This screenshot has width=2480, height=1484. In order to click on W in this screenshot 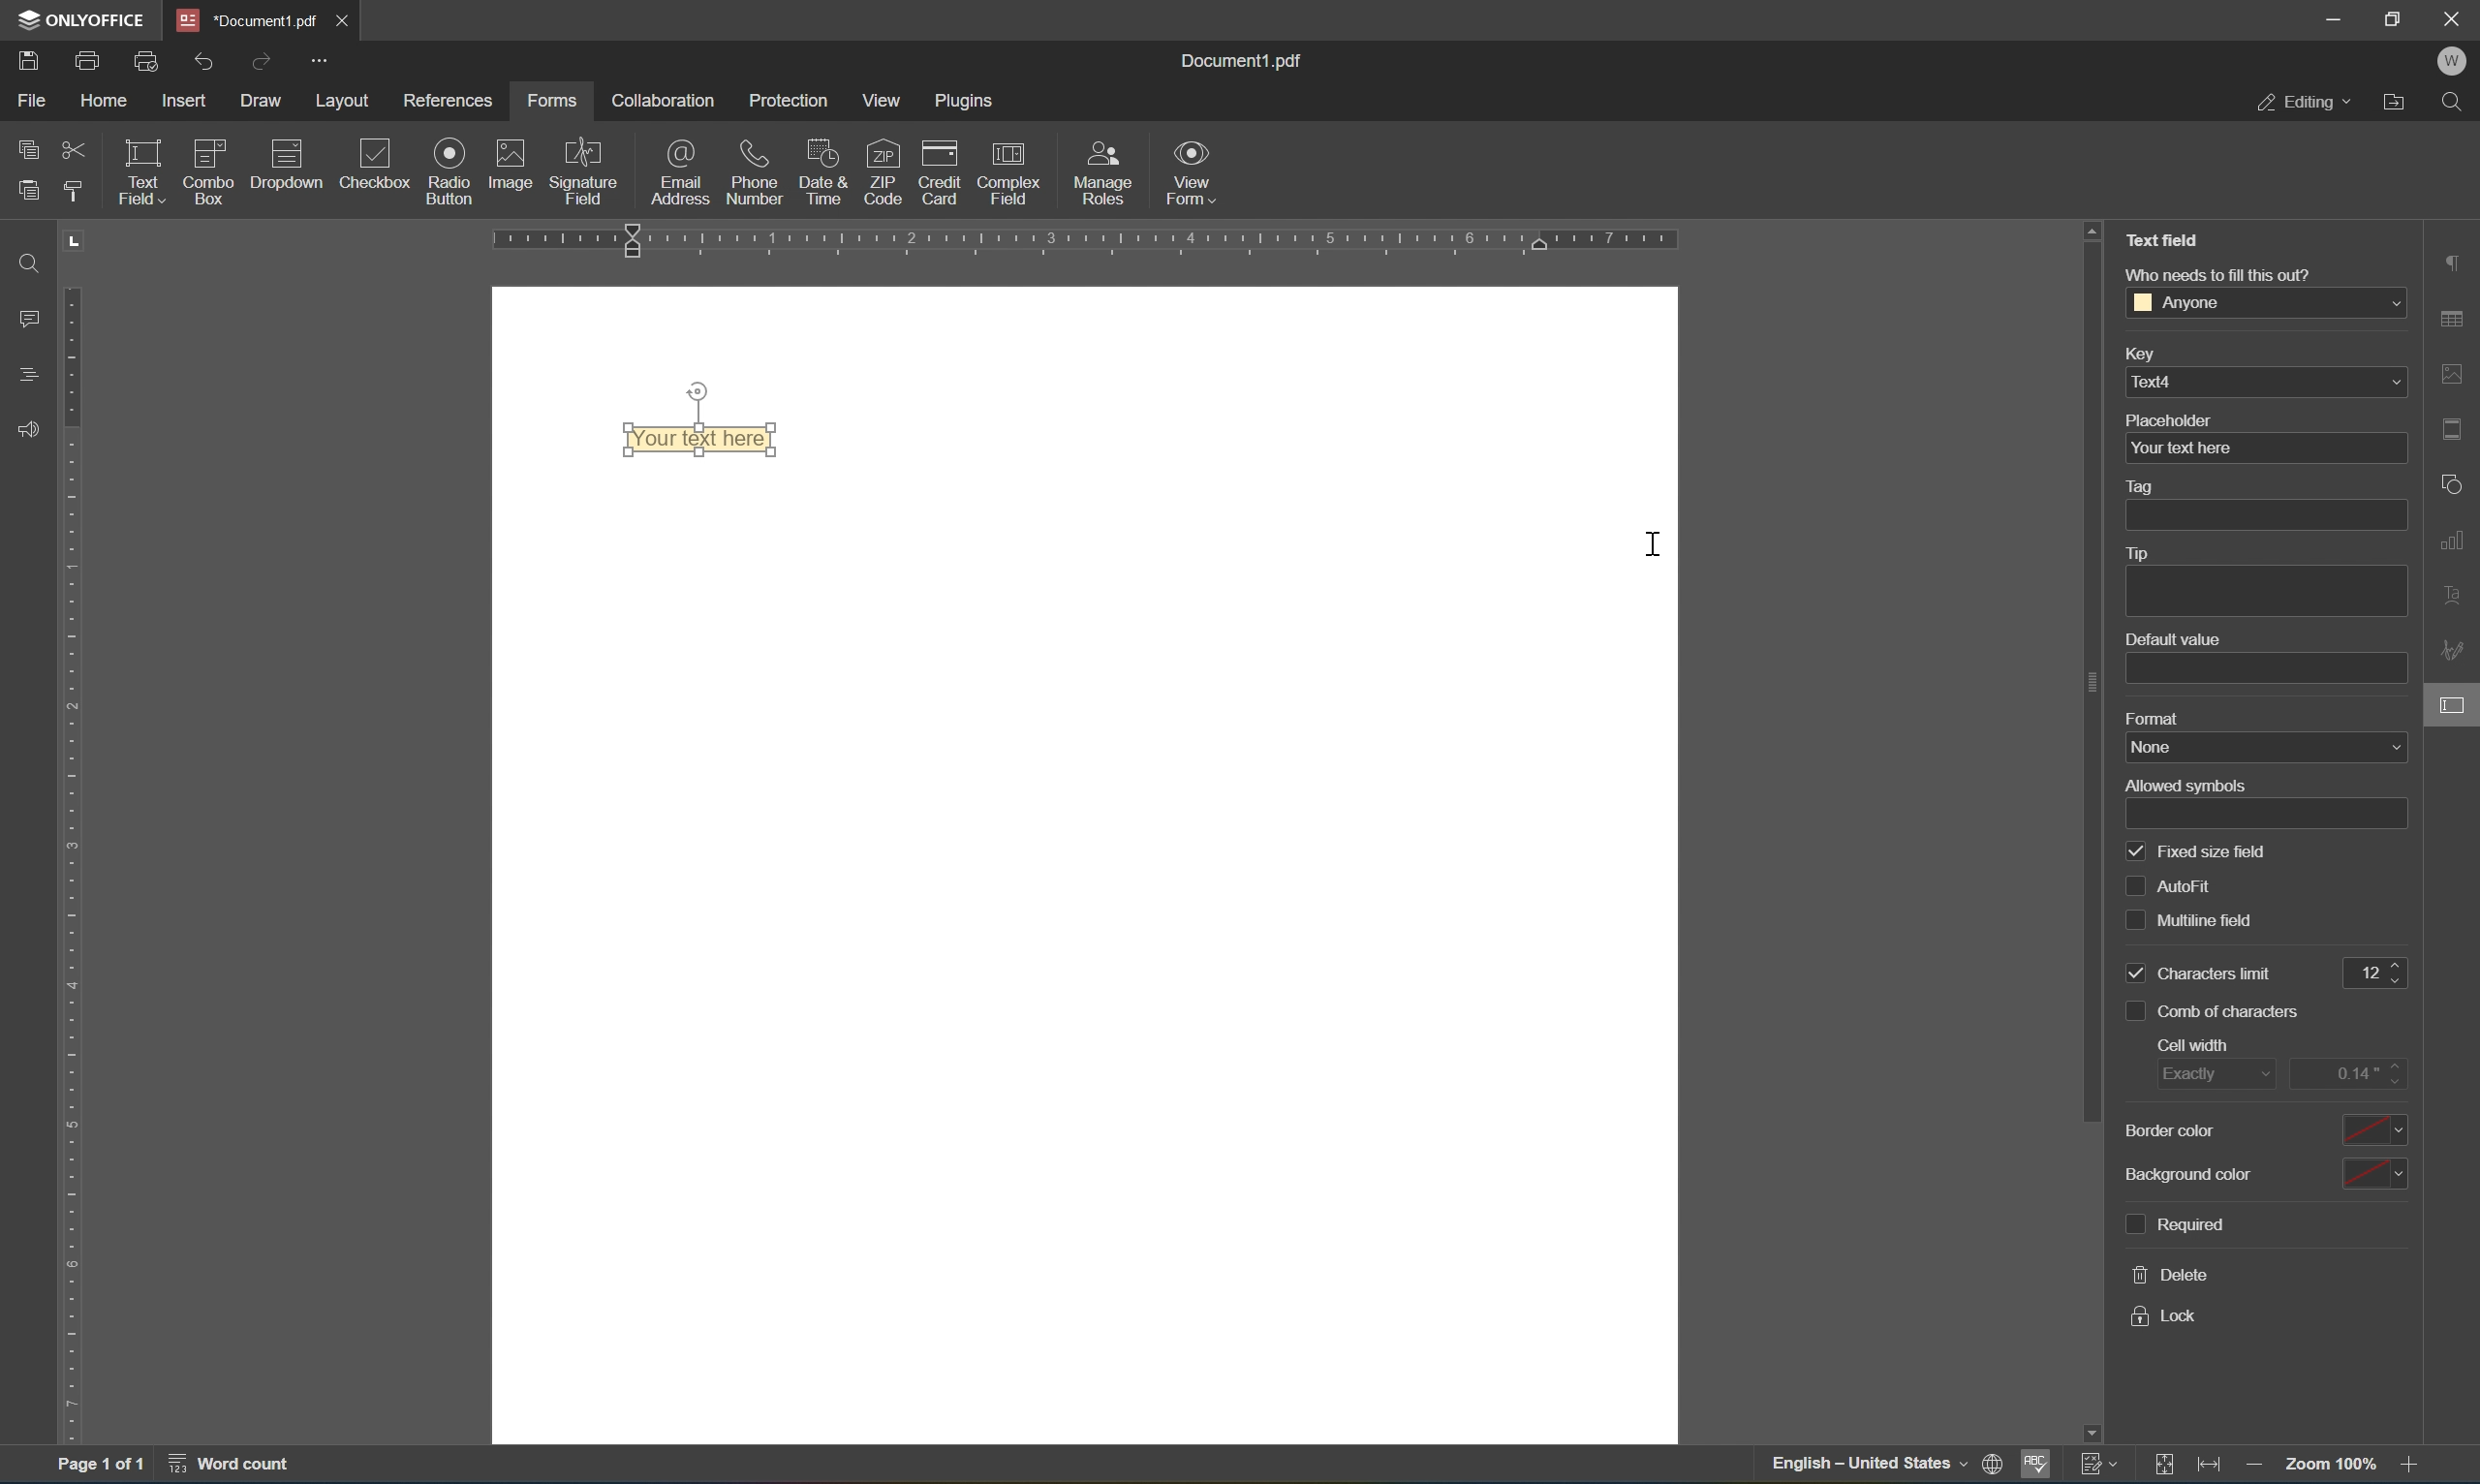, I will do `click(2451, 63)`.